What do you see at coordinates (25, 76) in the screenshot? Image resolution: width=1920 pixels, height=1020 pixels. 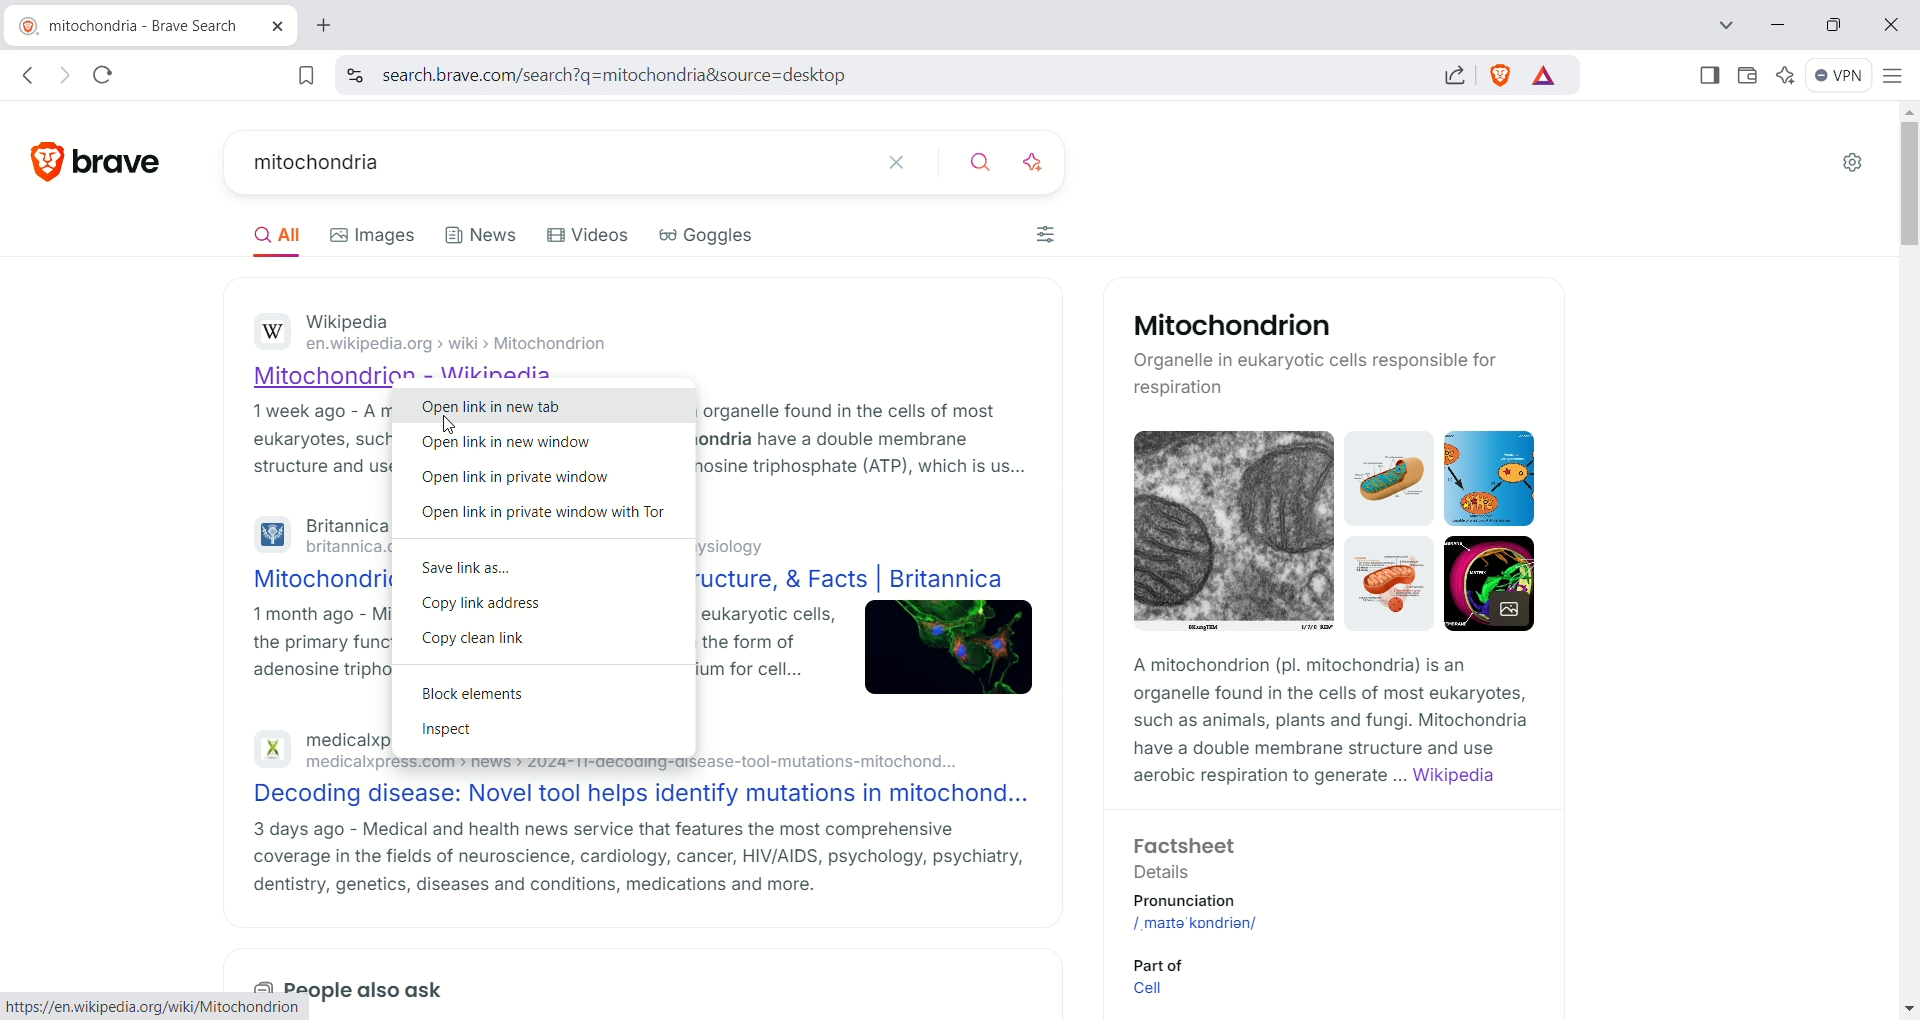 I see `go back` at bounding box center [25, 76].